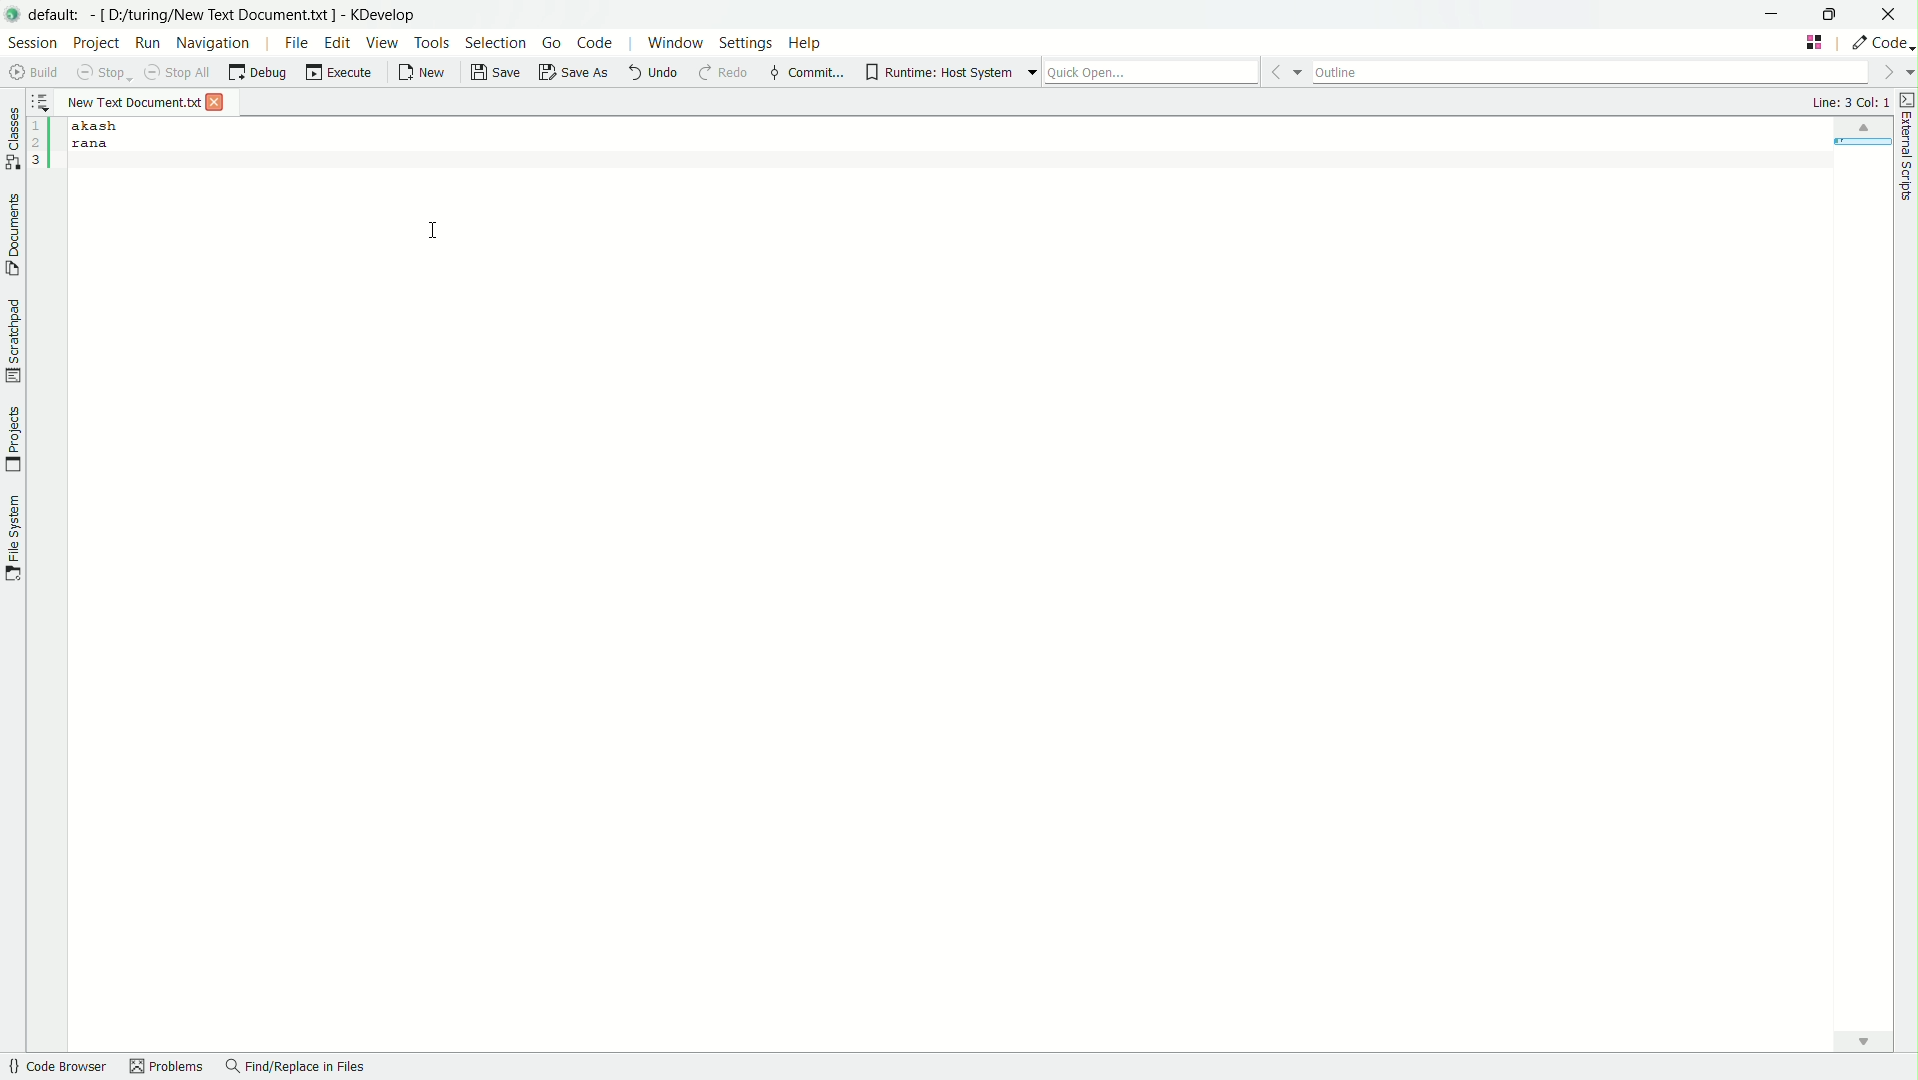 The height and width of the screenshot is (1080, 1918). I want to click on toggle projects, so click(12, 441).